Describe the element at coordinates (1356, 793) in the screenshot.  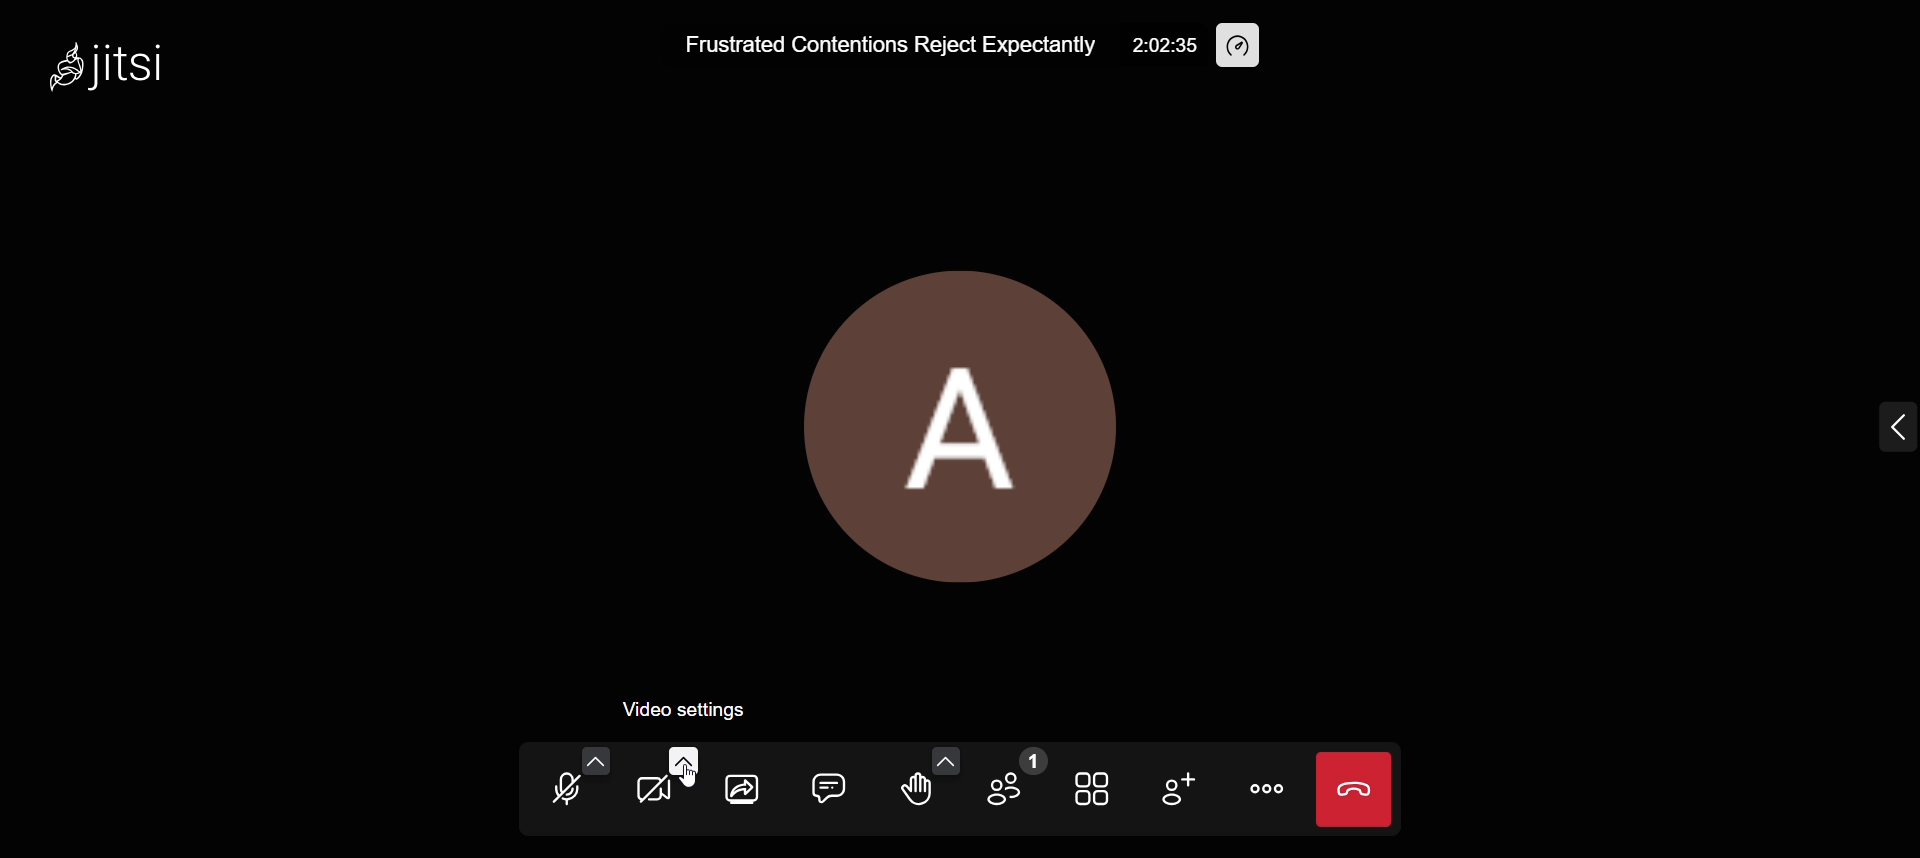
I see `end call` at that location.